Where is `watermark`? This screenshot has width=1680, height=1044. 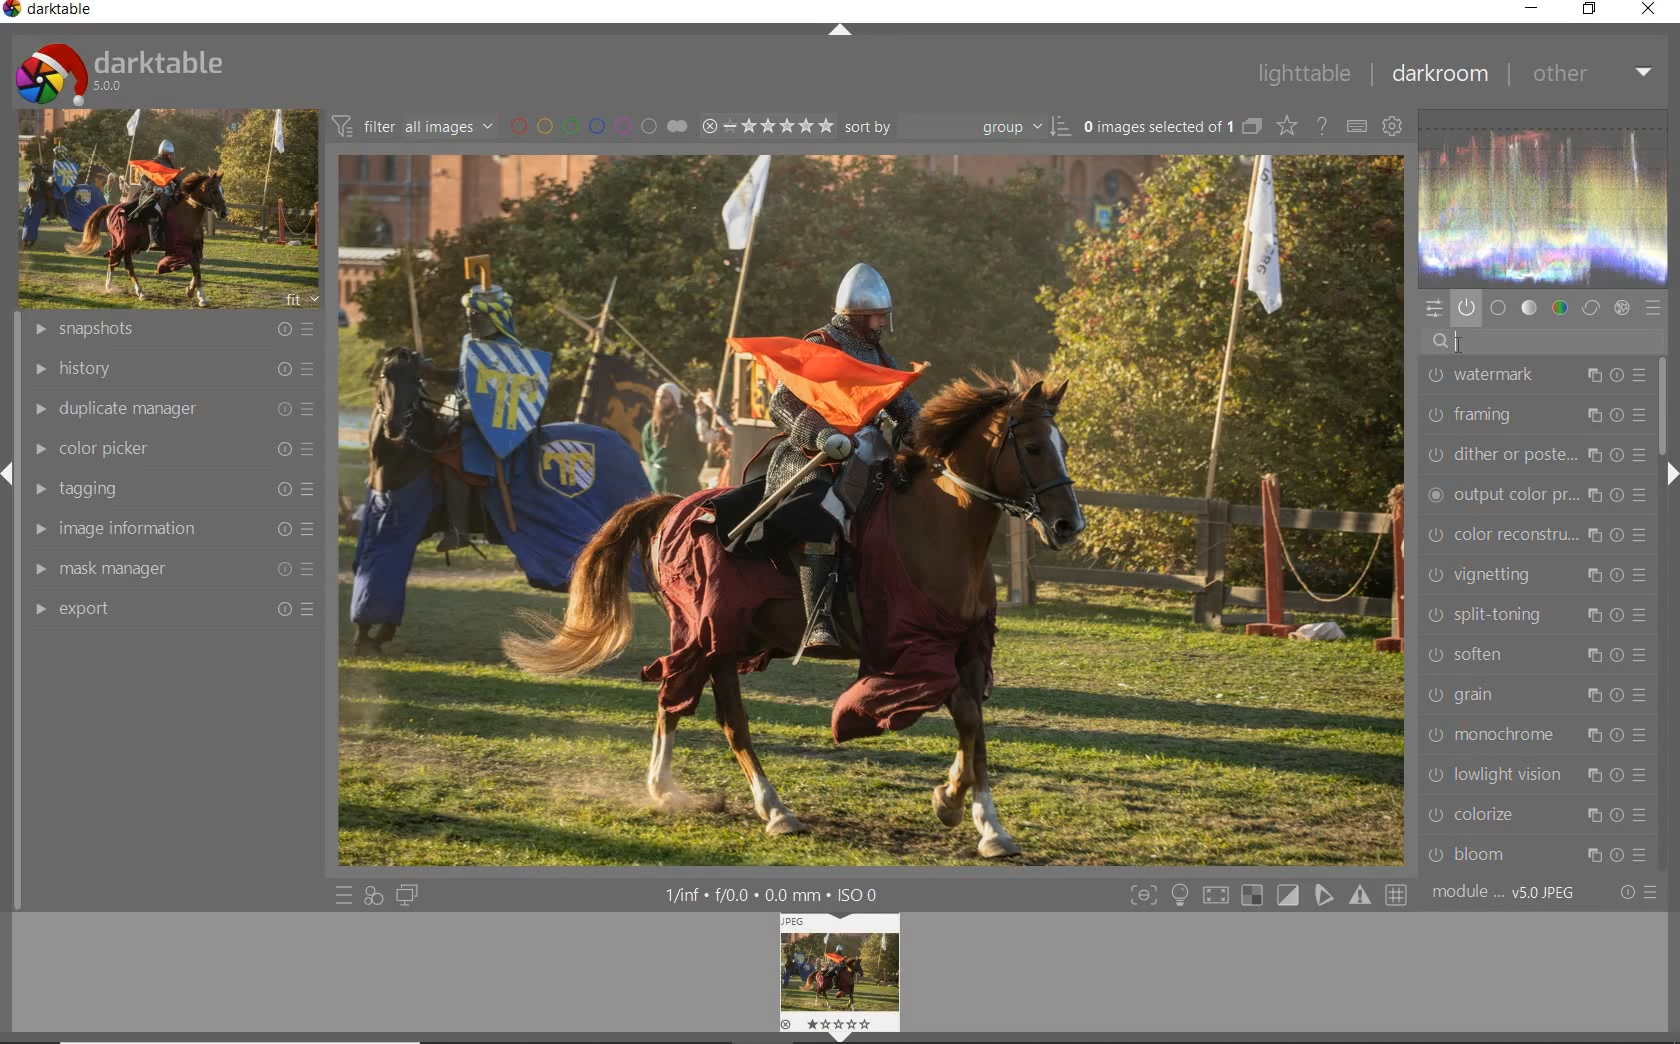 watermark is located at coordinates (1535, 377).